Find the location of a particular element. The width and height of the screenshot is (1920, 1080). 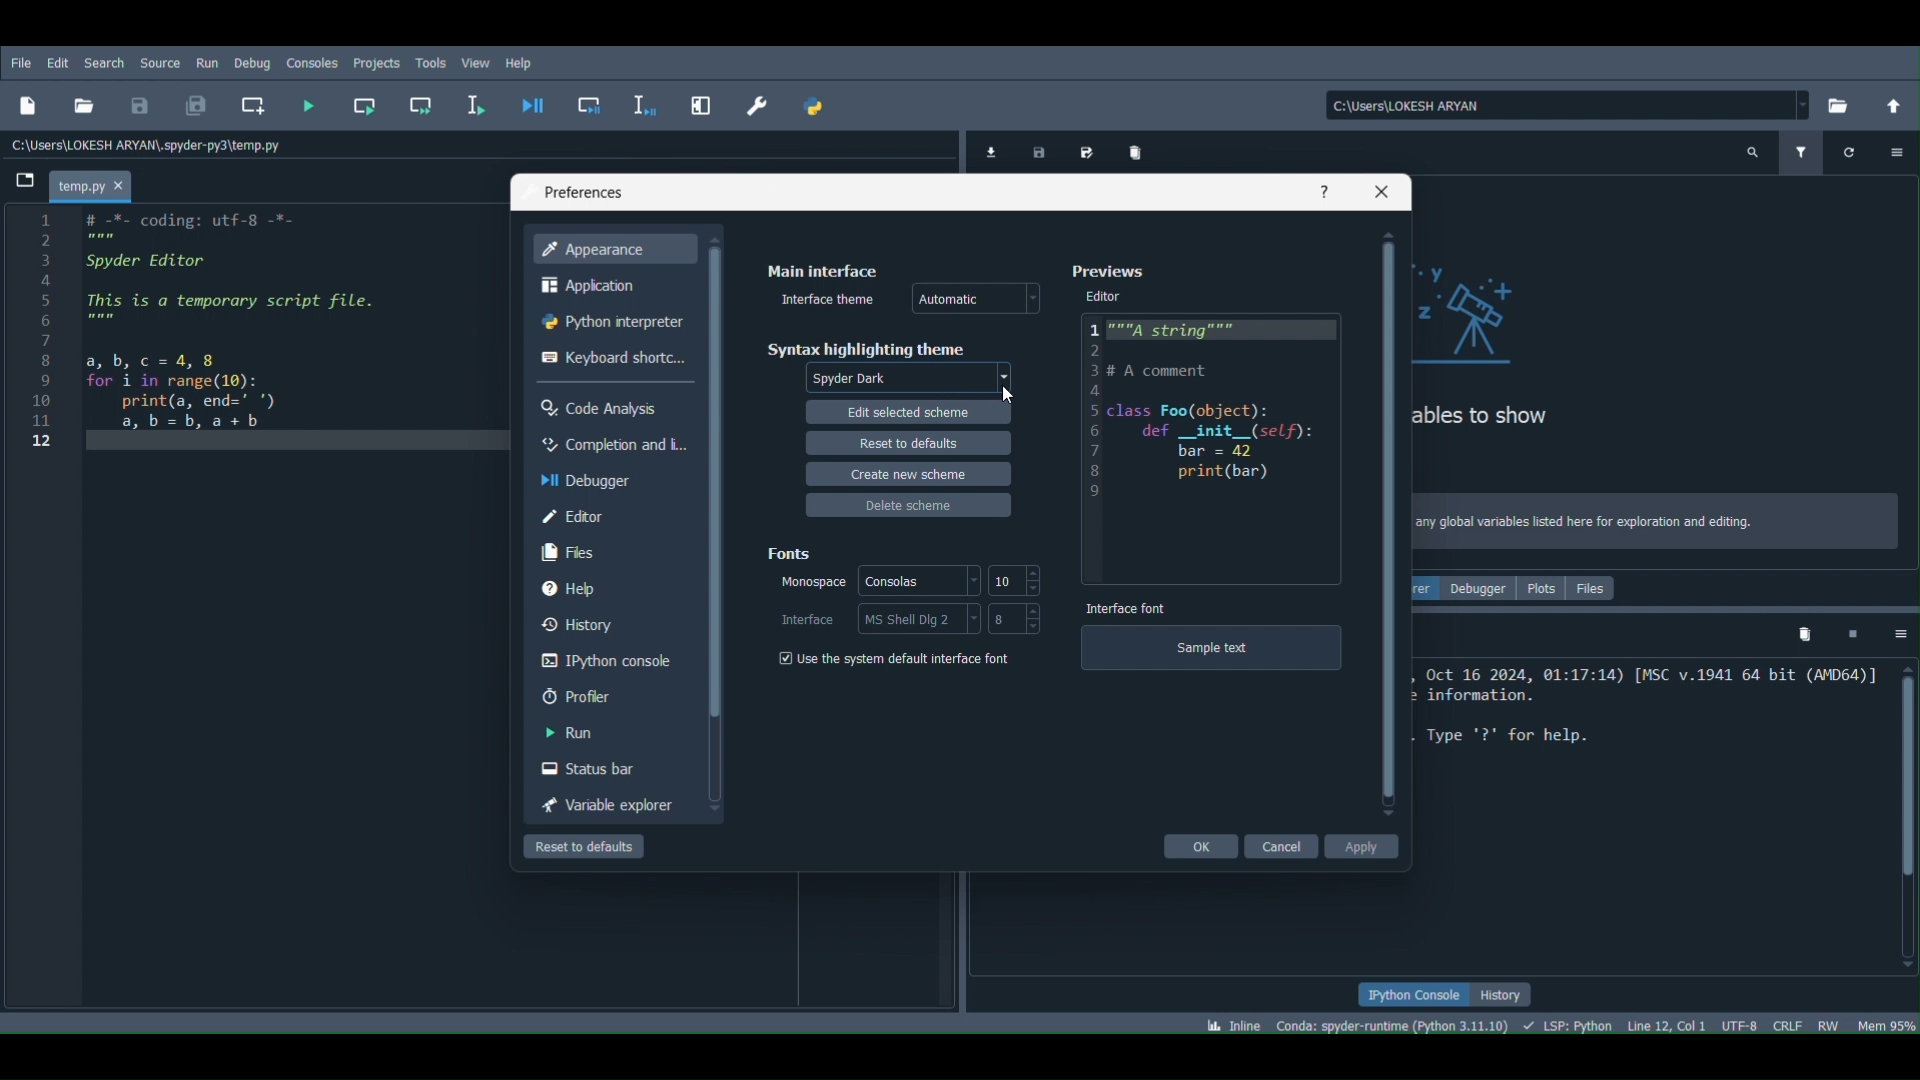

Preferences is located at coordinates (577, 191).